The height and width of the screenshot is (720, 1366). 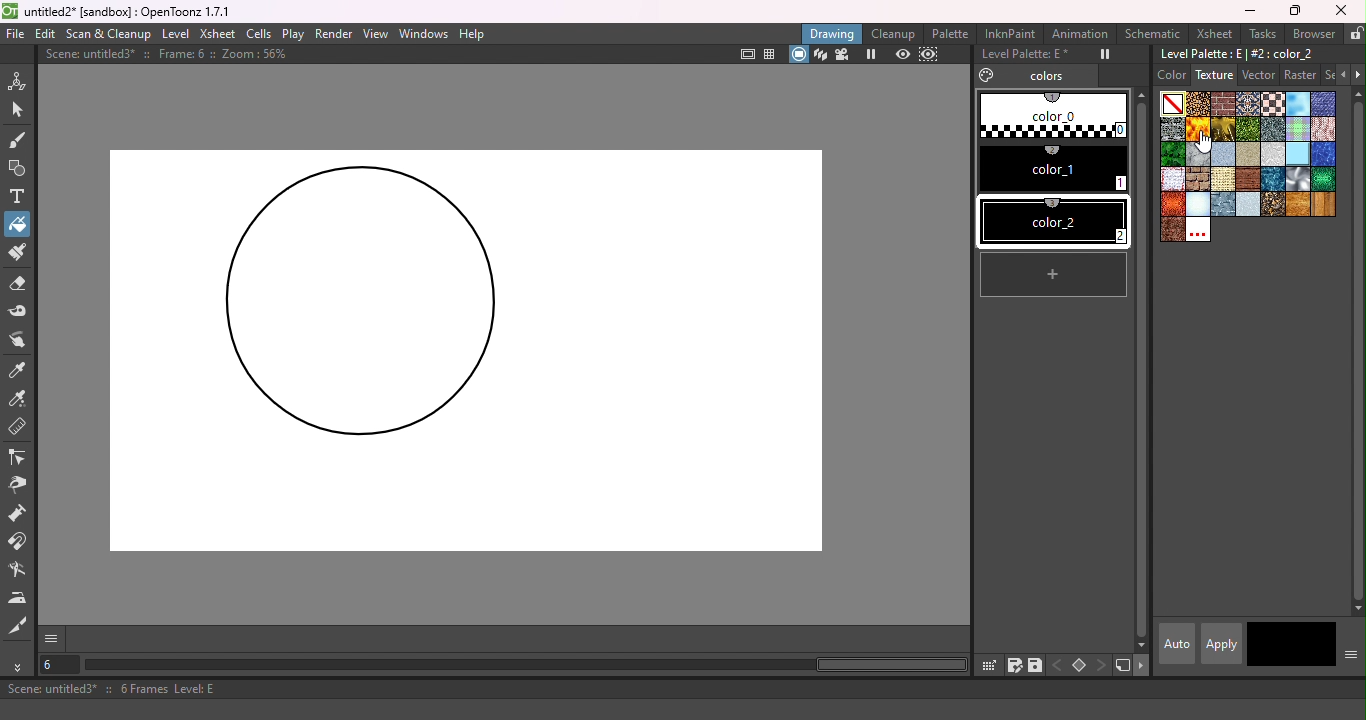 I want to click on Pinch, so click(x=19, y=487).